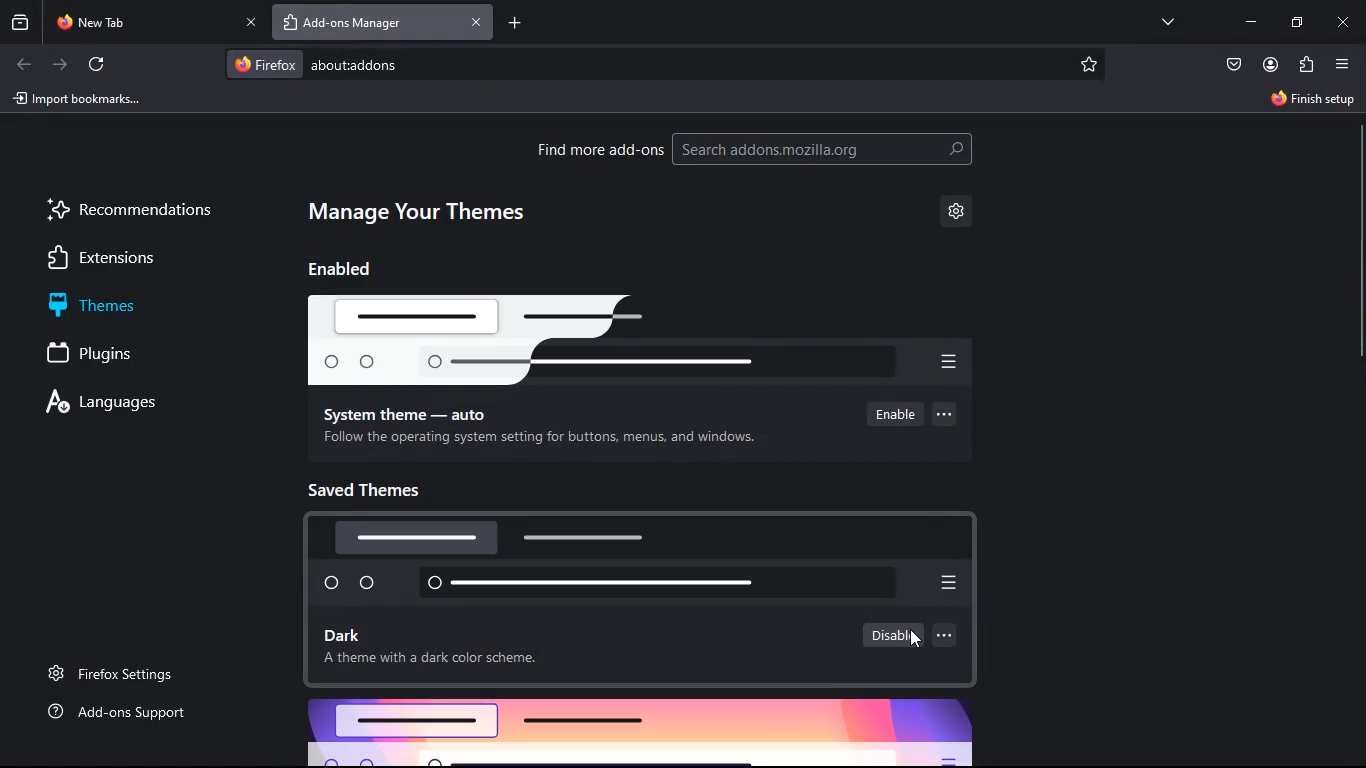 This screenshot has width=1366, height=768. What do you see at coordinates (25, 64) in the screenshot?
I see `back` at bounding box center [25, 64].